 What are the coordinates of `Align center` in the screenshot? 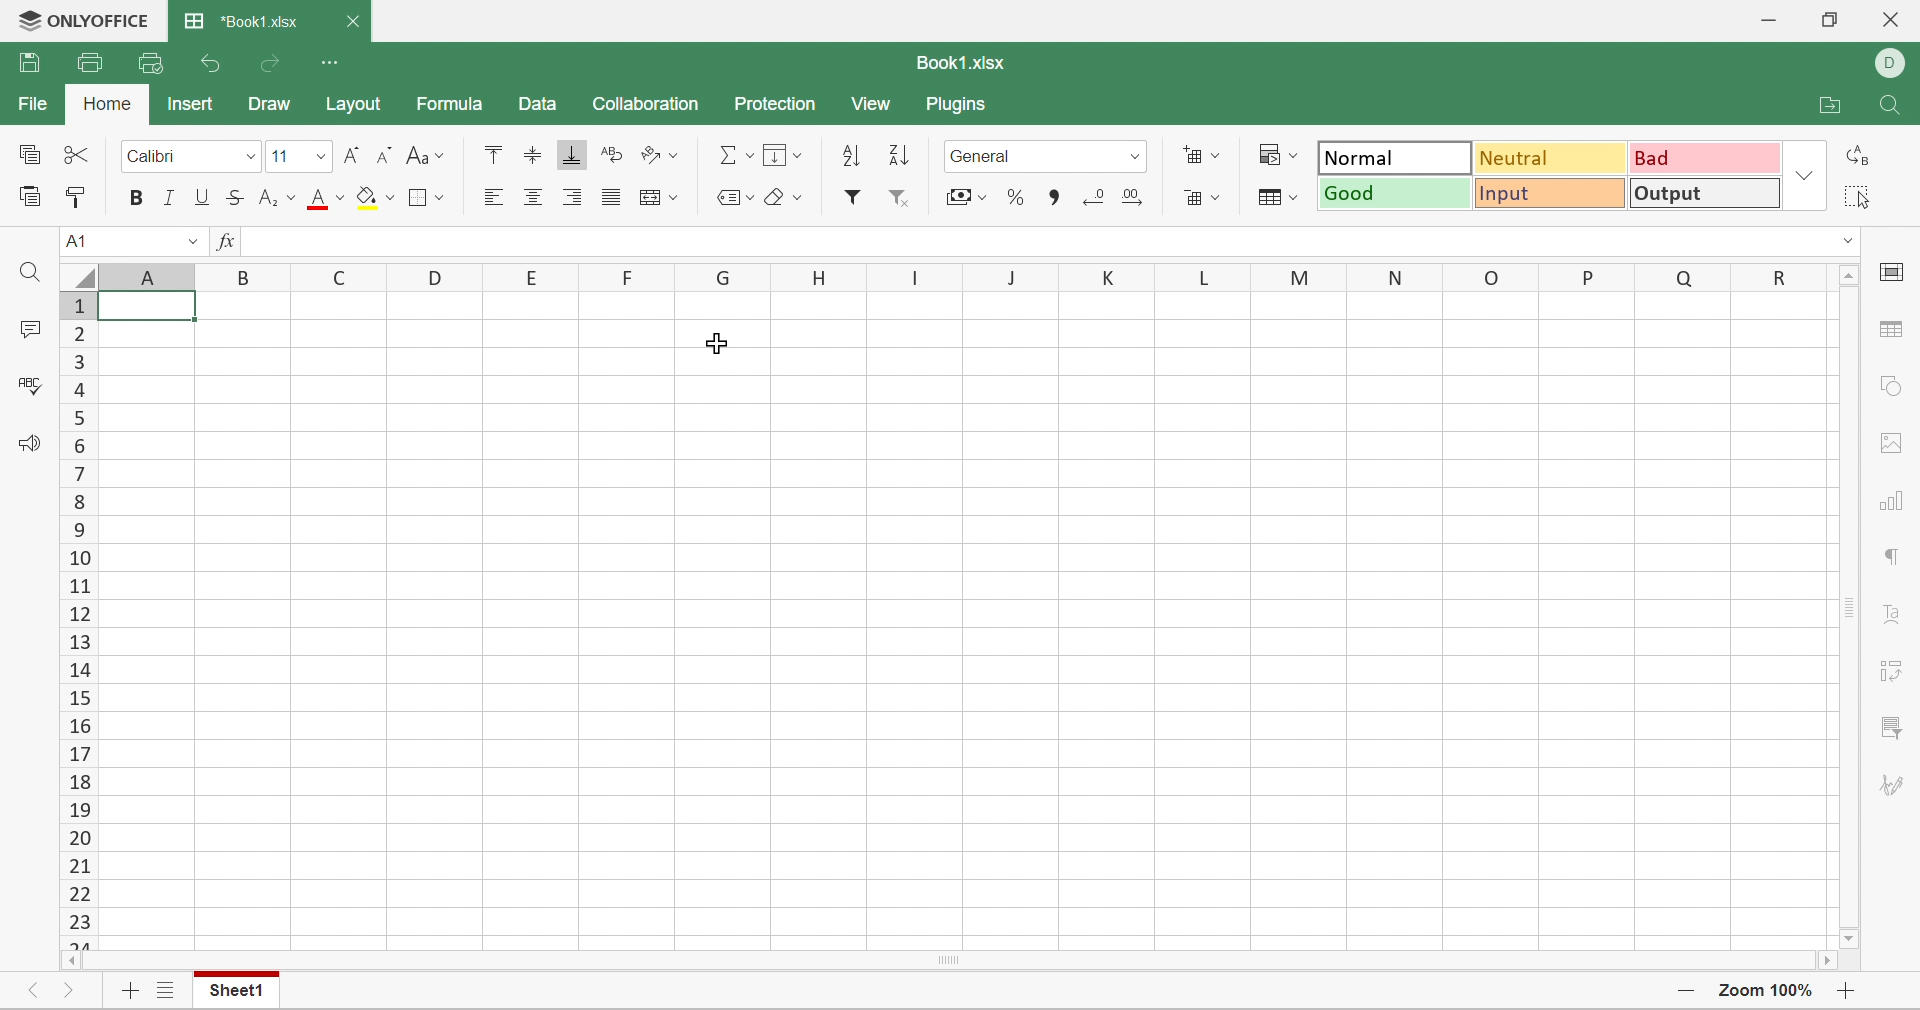 It's located at (533, 197).